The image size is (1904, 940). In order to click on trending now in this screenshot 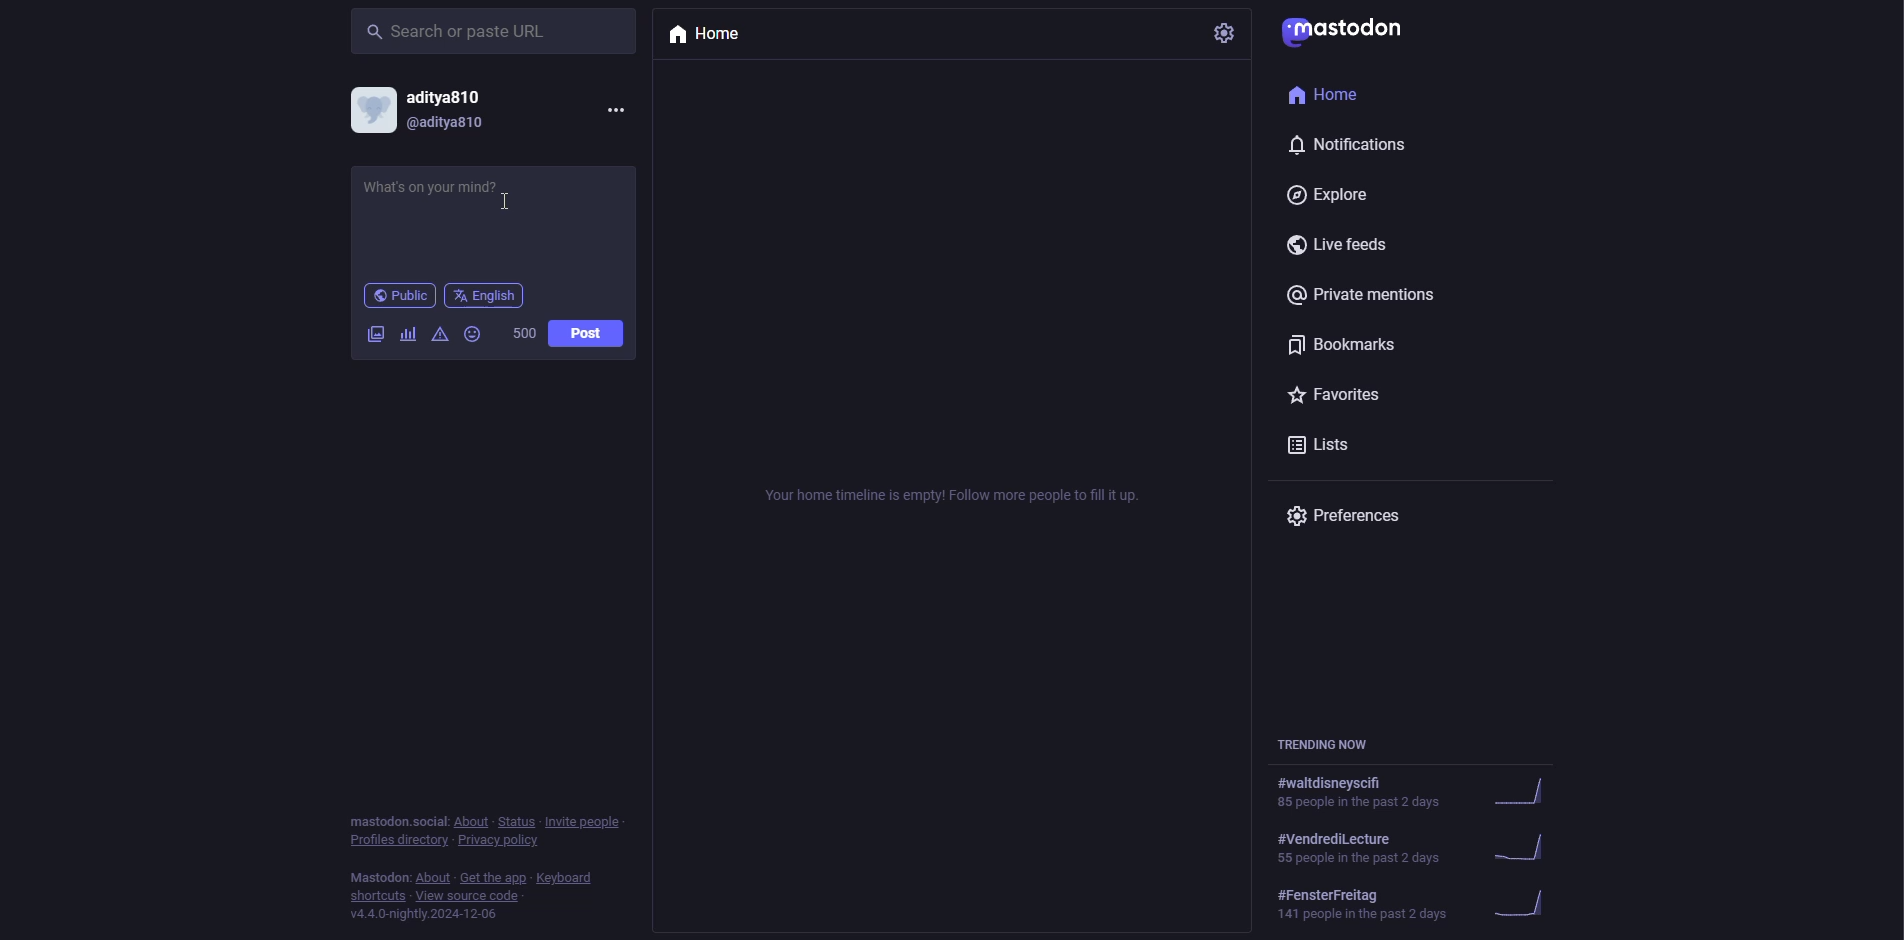, I will do `click(1426, 906)`.